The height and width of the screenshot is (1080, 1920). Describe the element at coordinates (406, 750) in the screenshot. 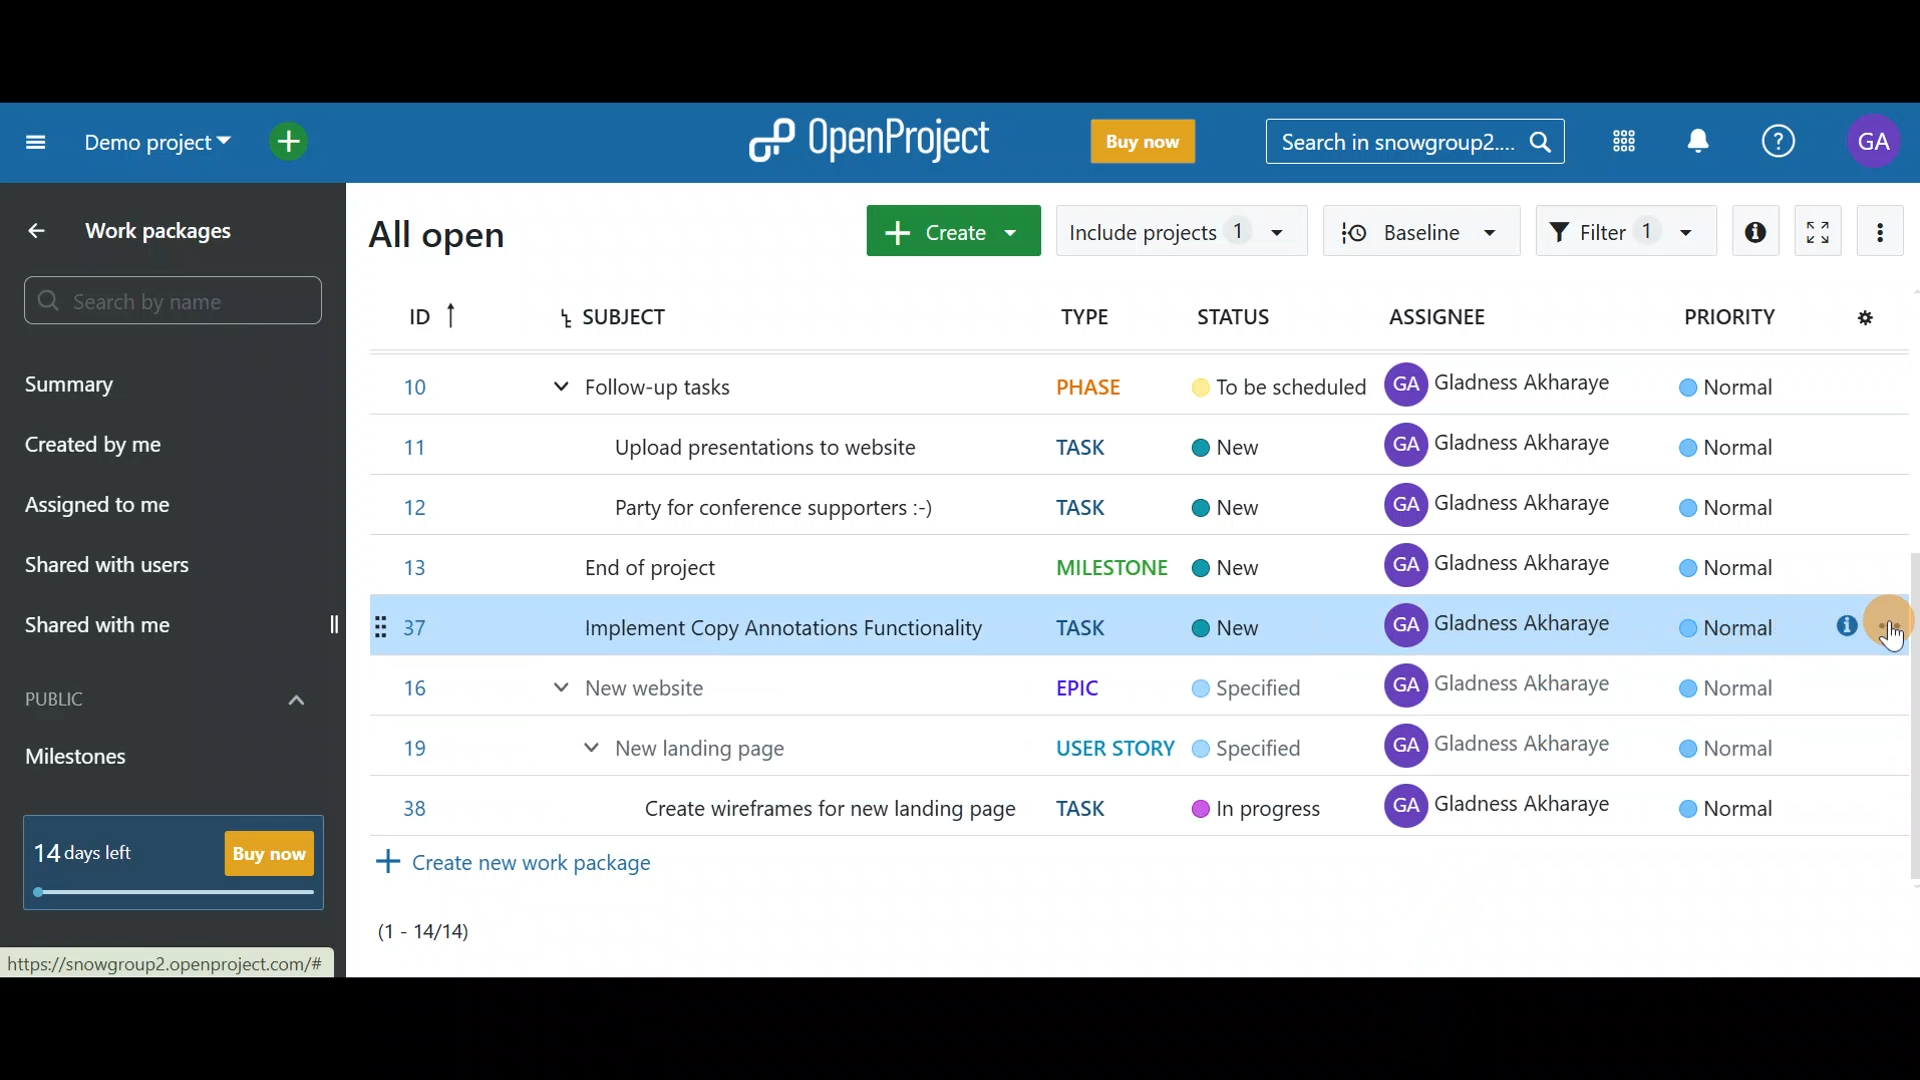

I see `19` at that location.